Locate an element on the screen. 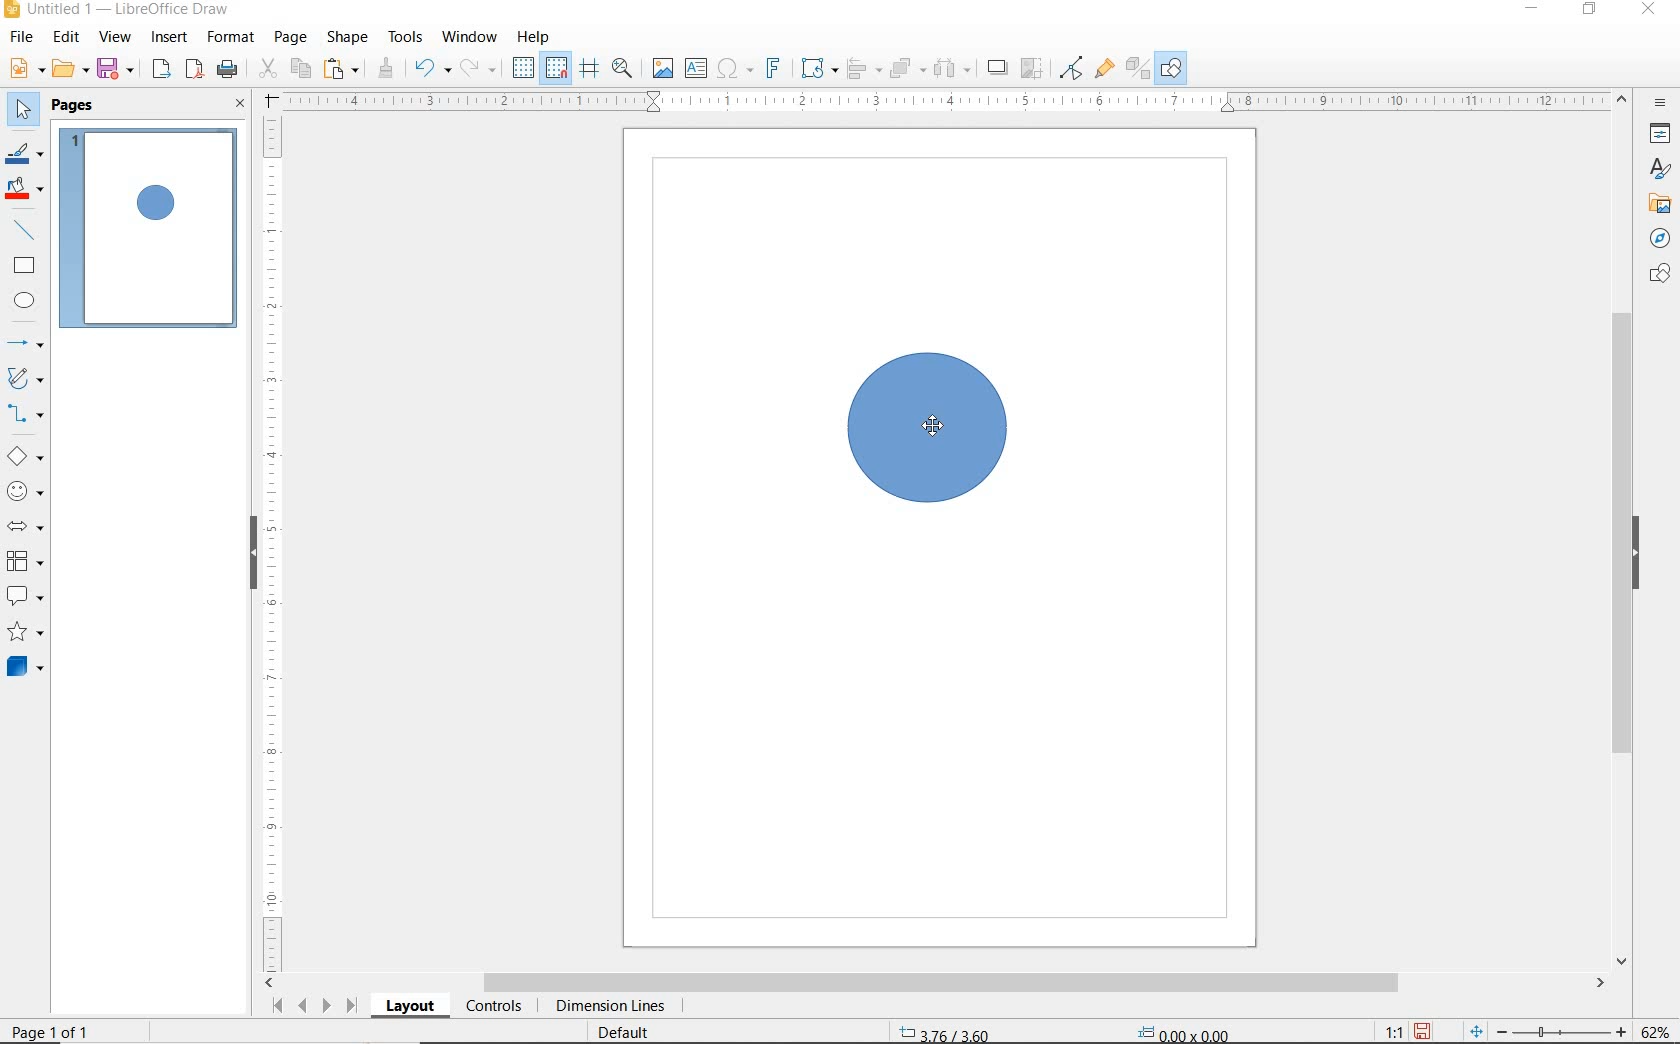  62% is located at coordinates (1660, 1031).